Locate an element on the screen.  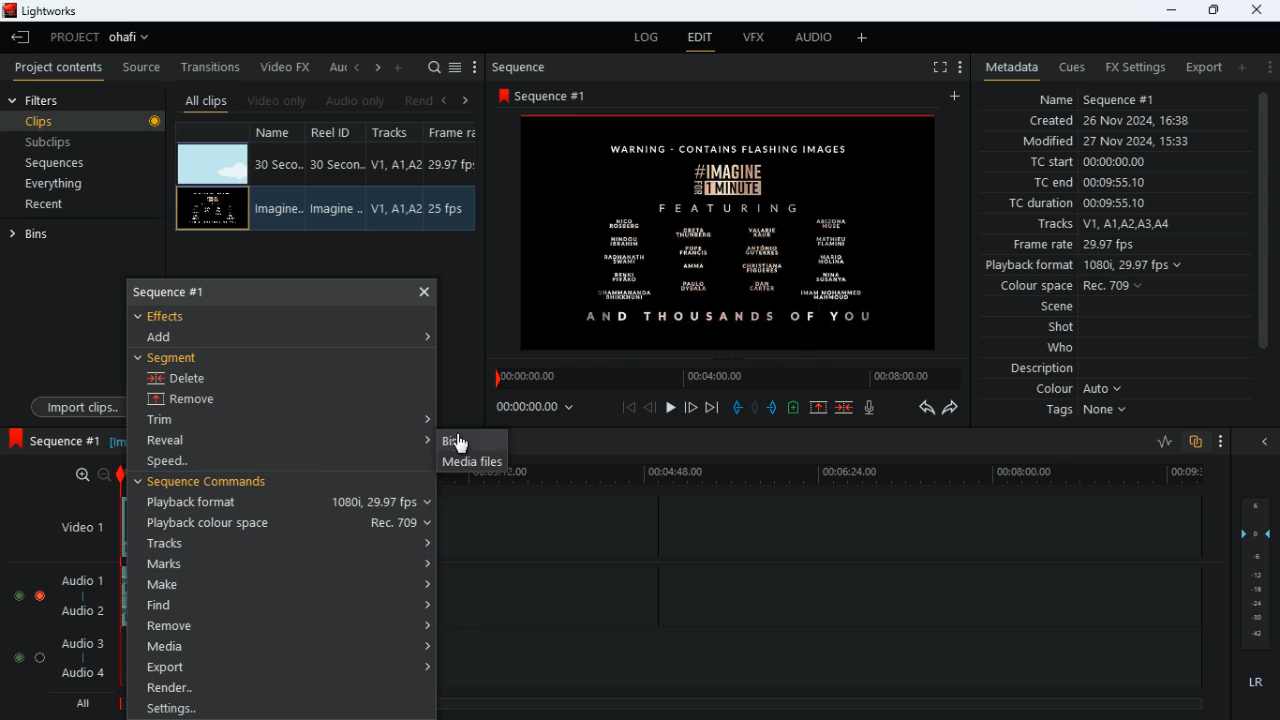
more is located at coordinates (1216, 440).